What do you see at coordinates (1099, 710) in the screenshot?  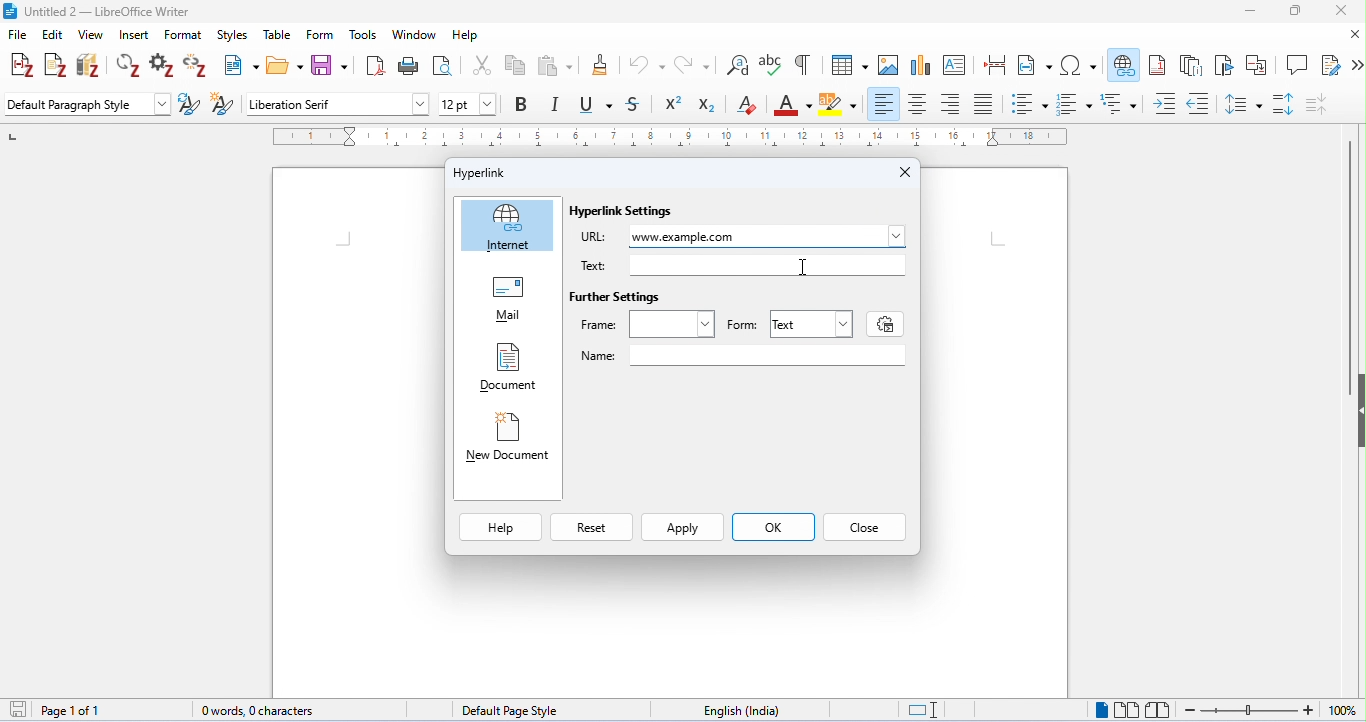 I see `single page view` at bounding box center [1099, 710].